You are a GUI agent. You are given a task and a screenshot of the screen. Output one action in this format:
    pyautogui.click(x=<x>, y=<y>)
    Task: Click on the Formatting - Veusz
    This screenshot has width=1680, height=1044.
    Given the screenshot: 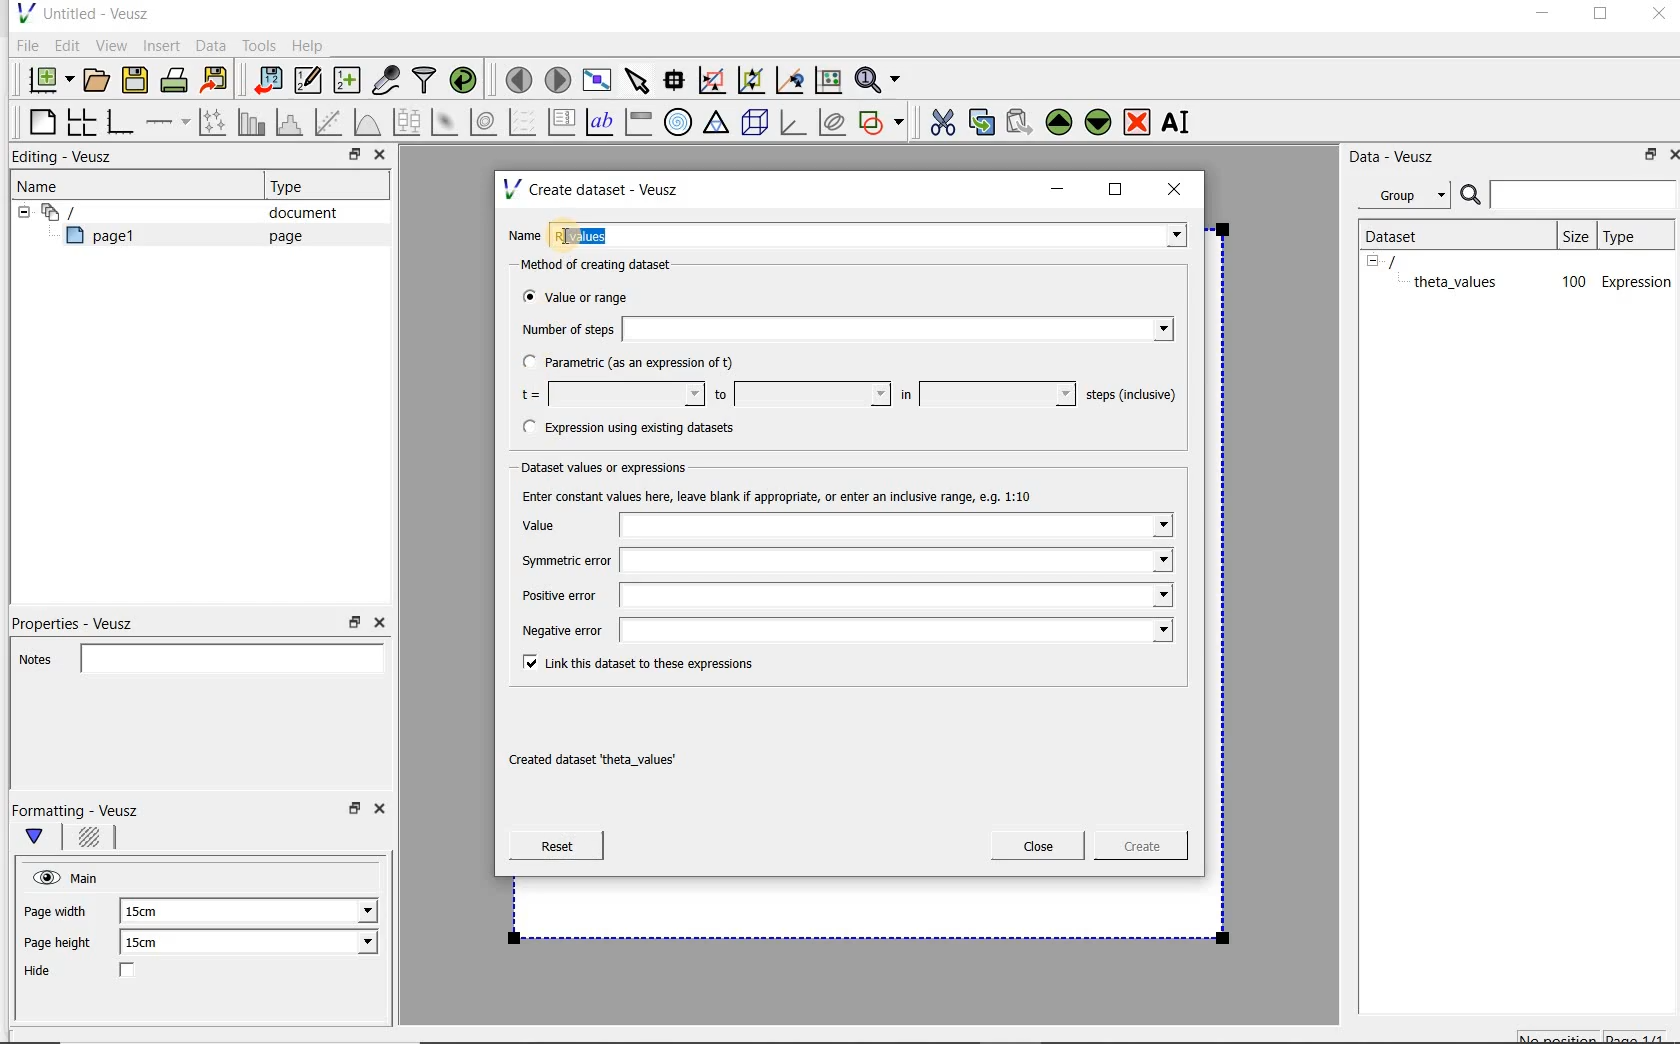 What is the action you would take?
    pyautogui.click(x=78, y=810)
    